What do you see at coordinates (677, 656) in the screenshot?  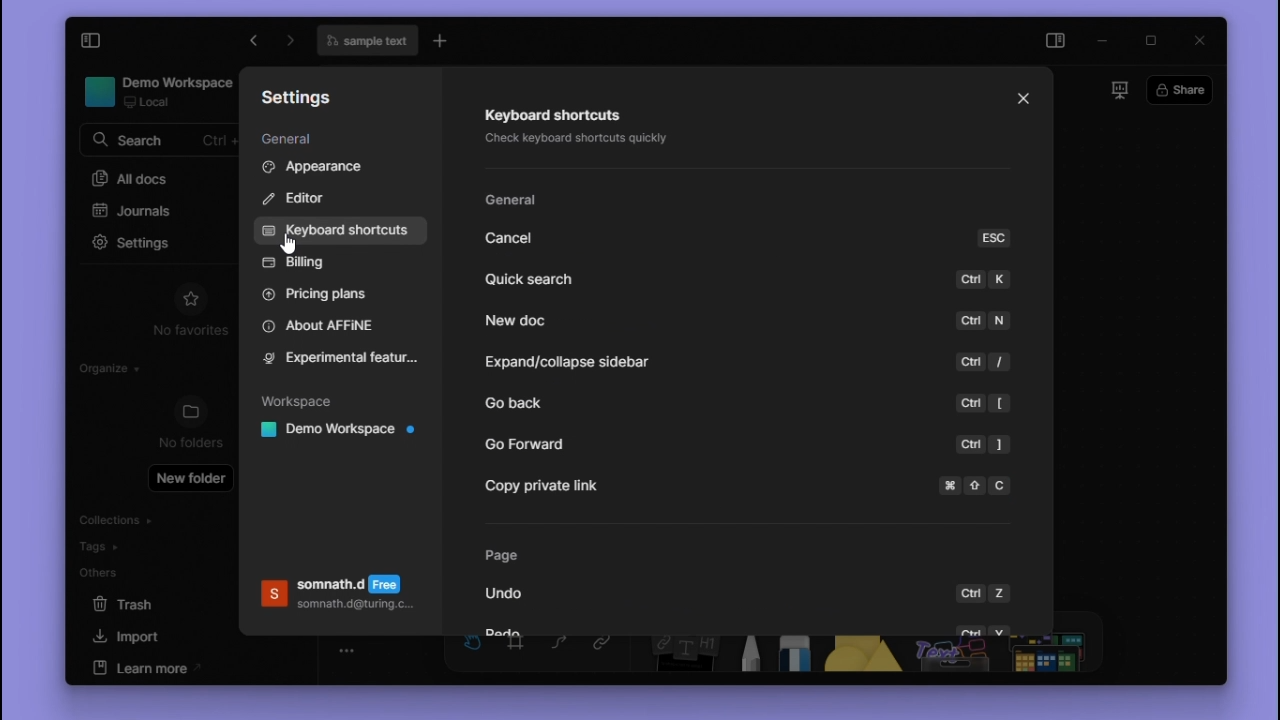 I see `Note` at bounding box center [677, 656].